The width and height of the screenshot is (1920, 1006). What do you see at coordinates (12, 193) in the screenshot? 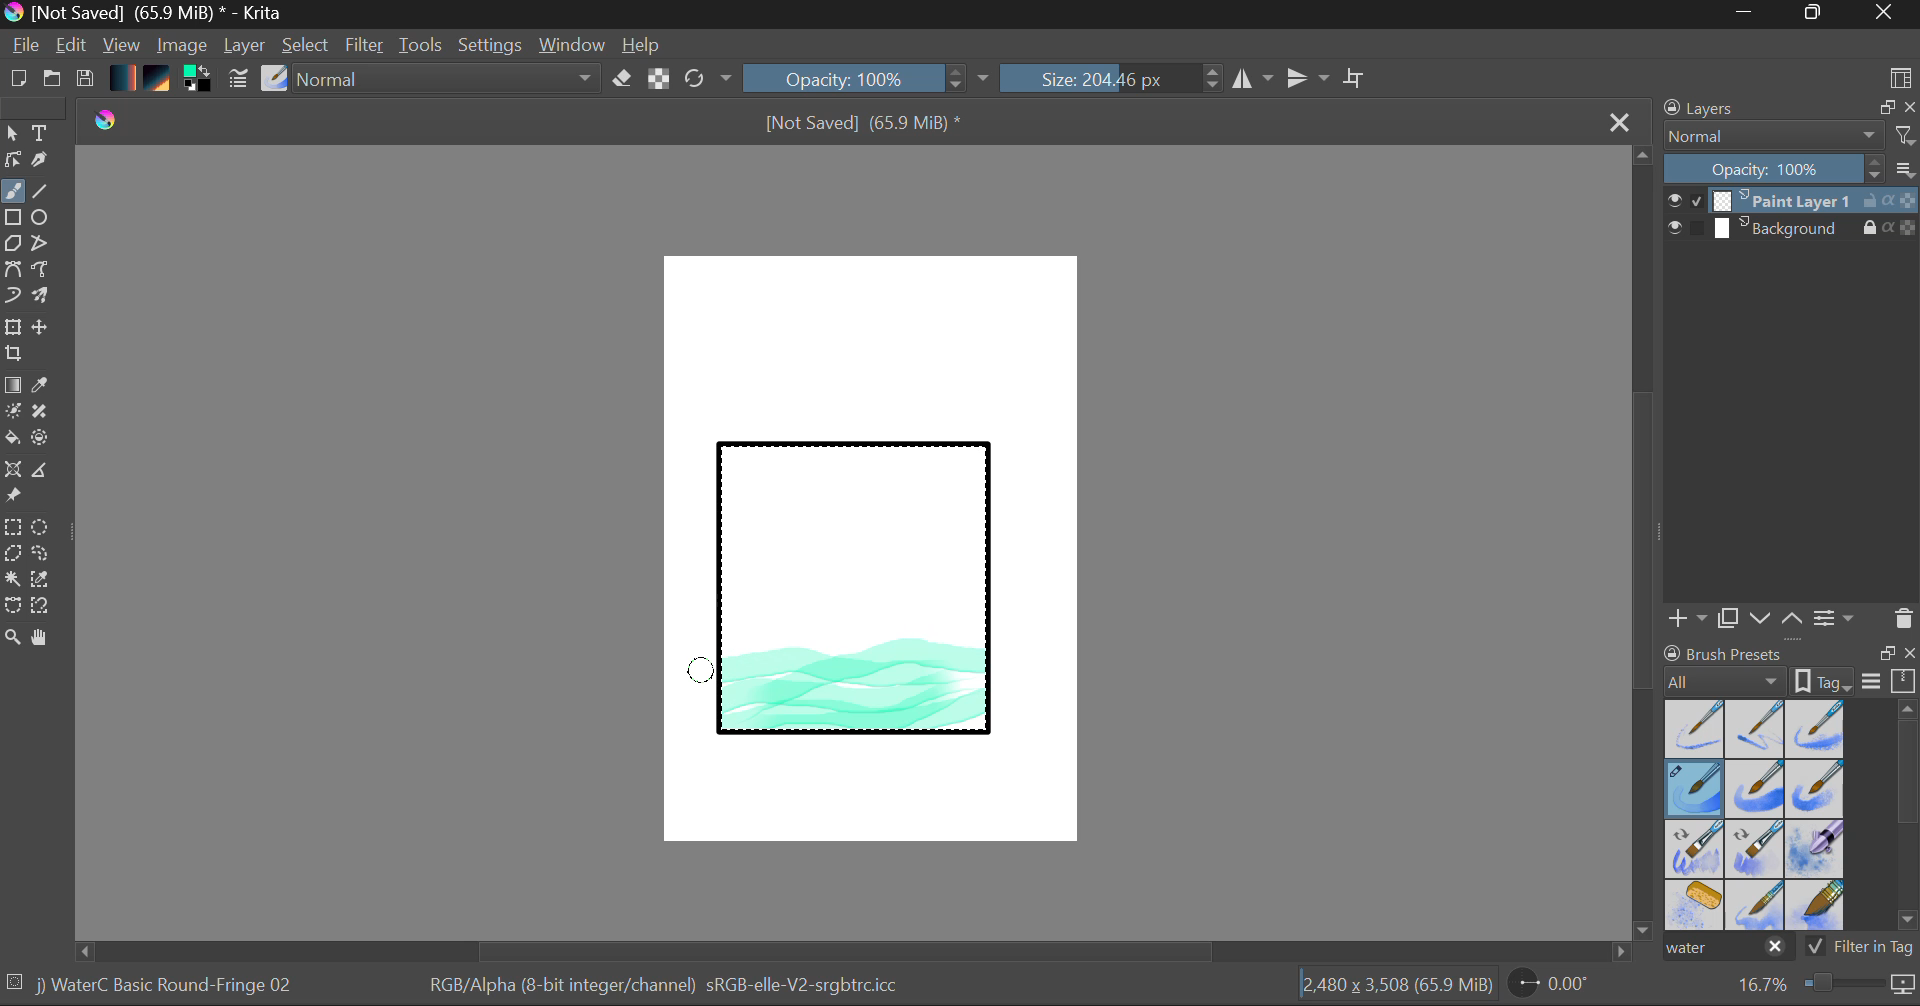
I see `Paintbrush` at bounding box center [12, 193].